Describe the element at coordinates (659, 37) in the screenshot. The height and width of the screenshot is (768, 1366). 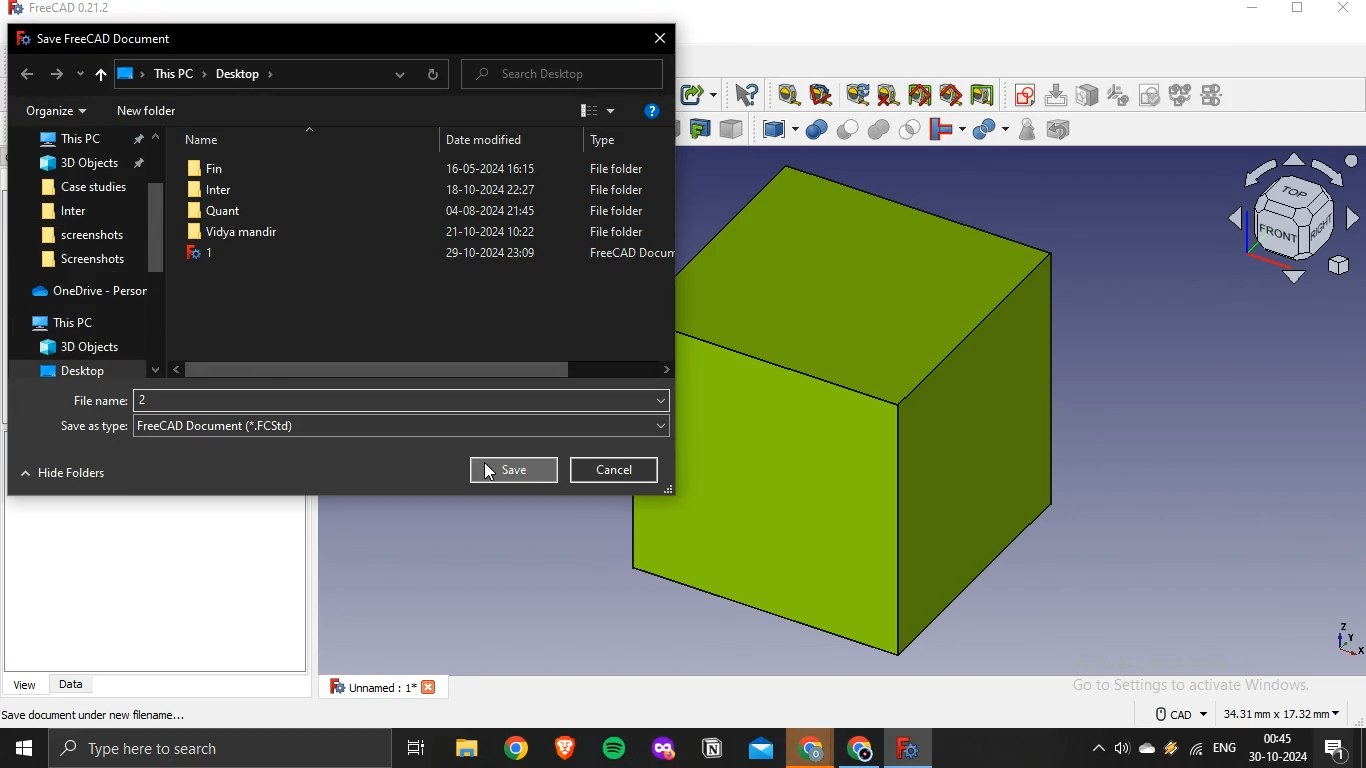
I see `close` at that location.